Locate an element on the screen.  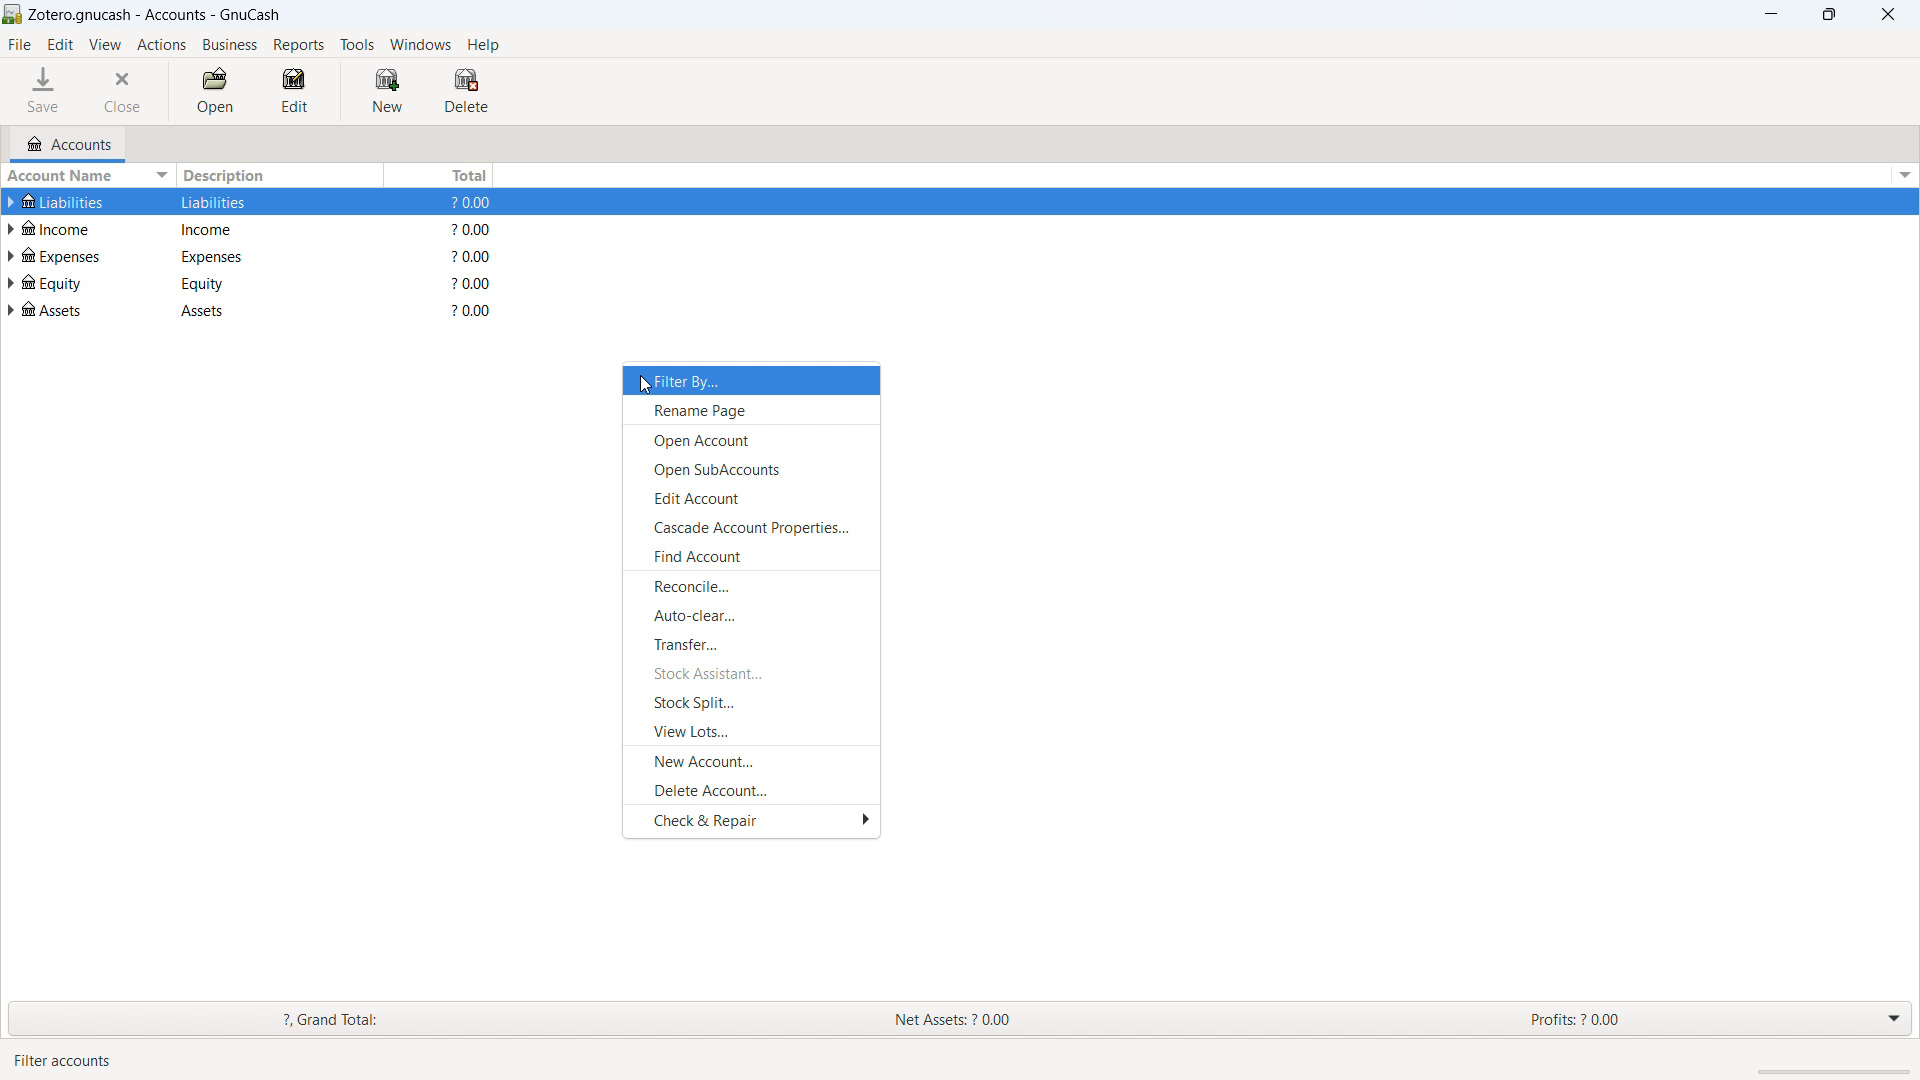
Liabilities is located at coordinates (78, 202).